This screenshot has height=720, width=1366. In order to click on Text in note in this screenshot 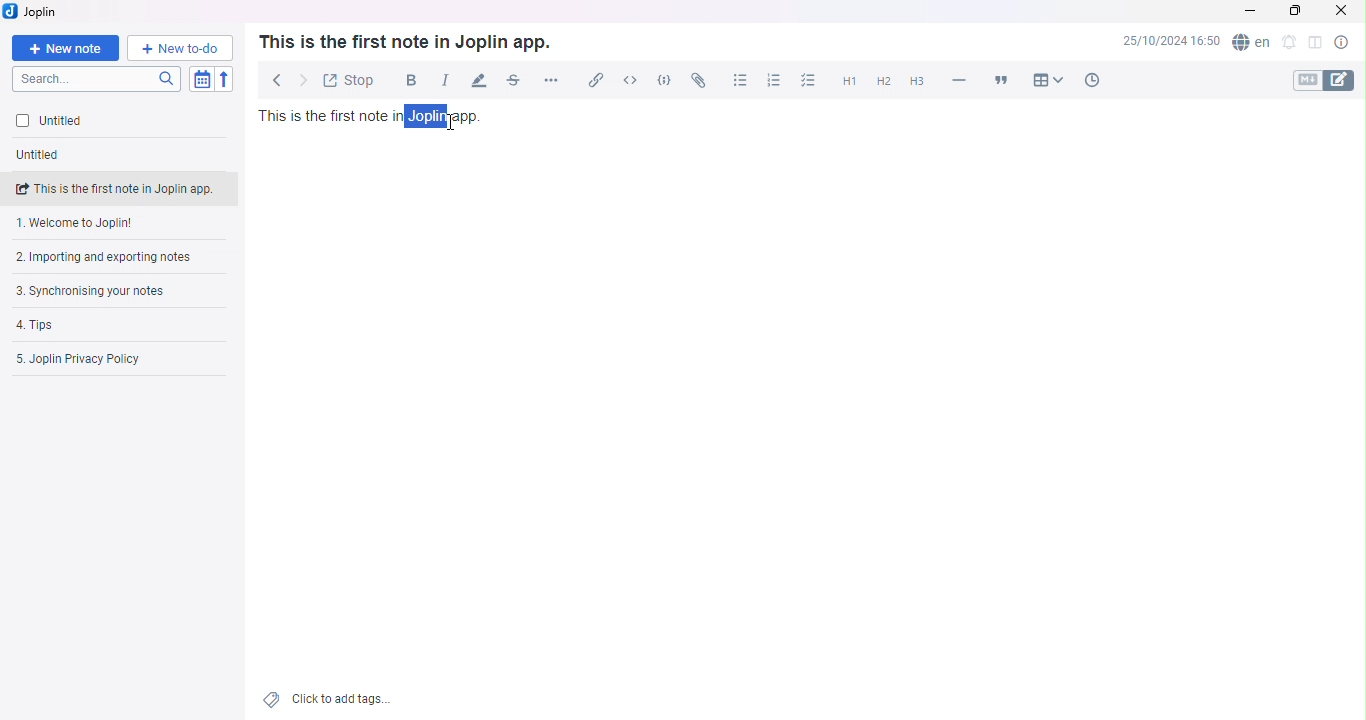, I will do `click(373, 116)`.